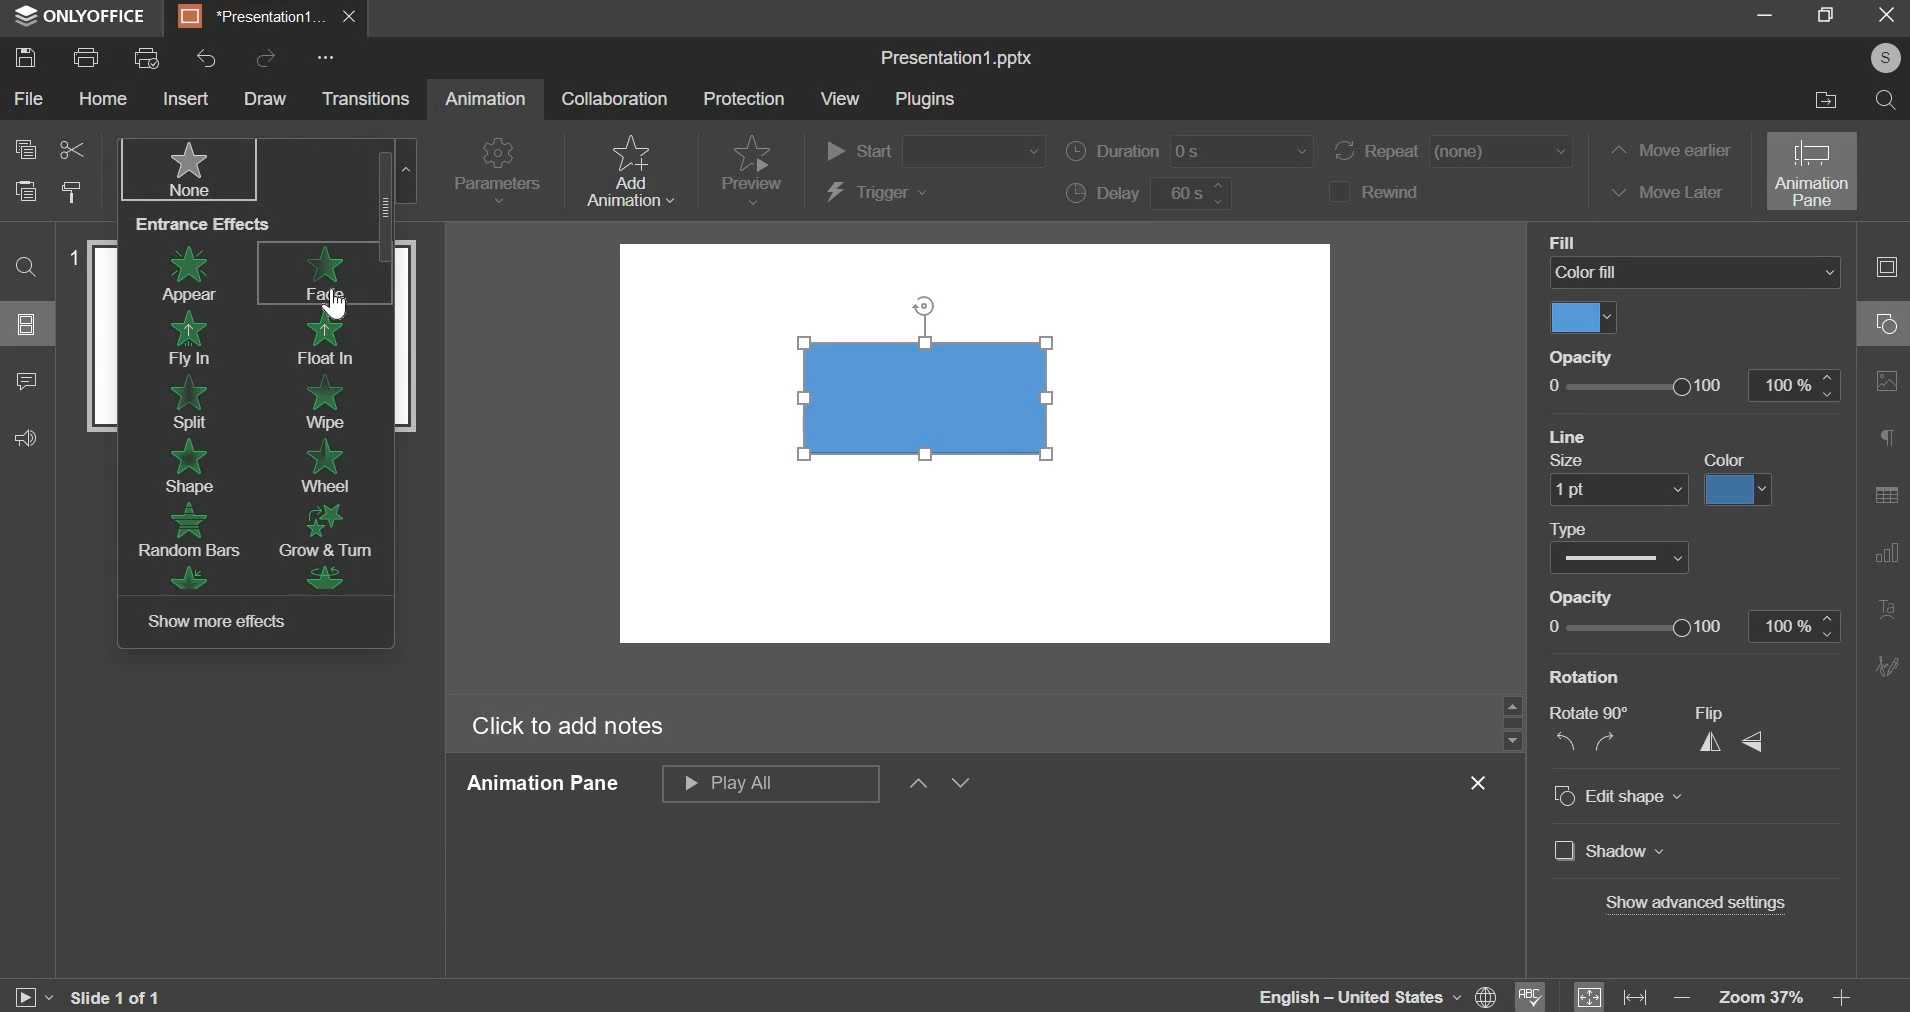 The height and width of the screenshot is (1012, 1910). Describe the element at coordinates (121, 994) in the screenshot. I see `Slide 1 0f 1` at that location.